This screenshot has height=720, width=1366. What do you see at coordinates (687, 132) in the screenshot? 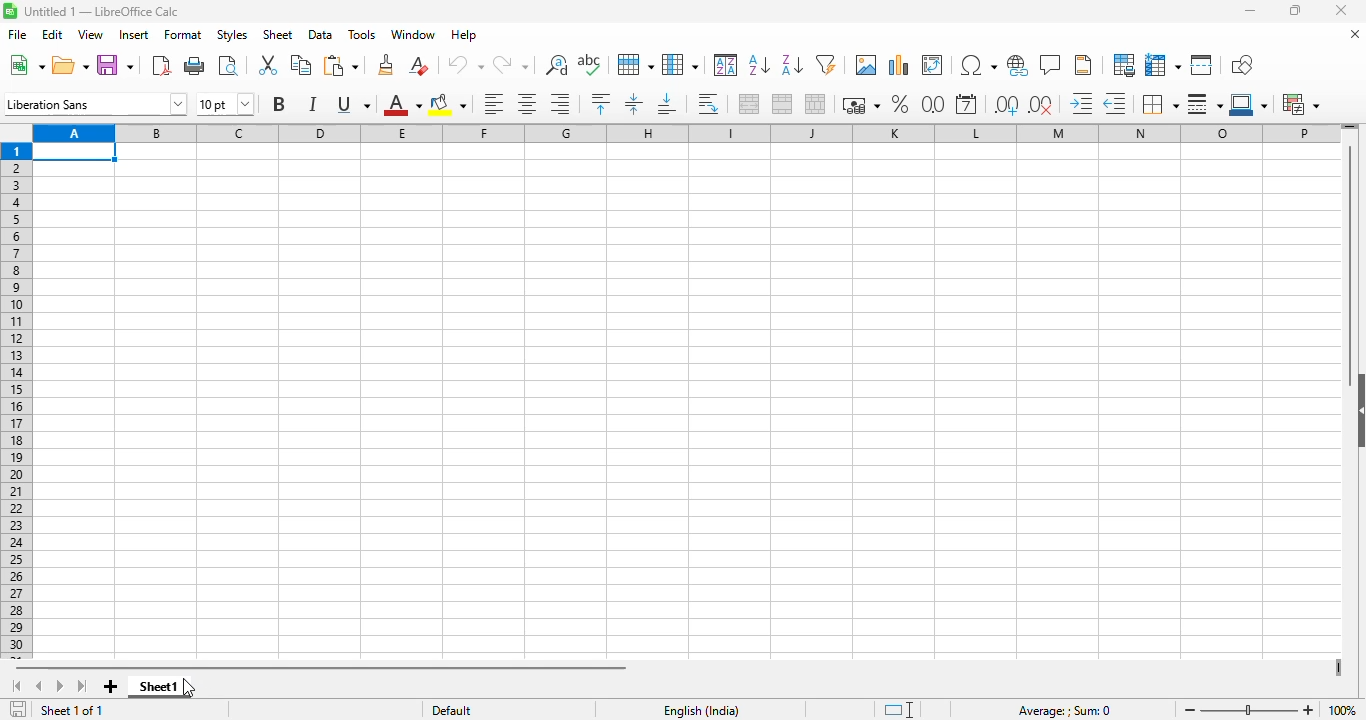
I see `columns` at bounding box center [687, 132].